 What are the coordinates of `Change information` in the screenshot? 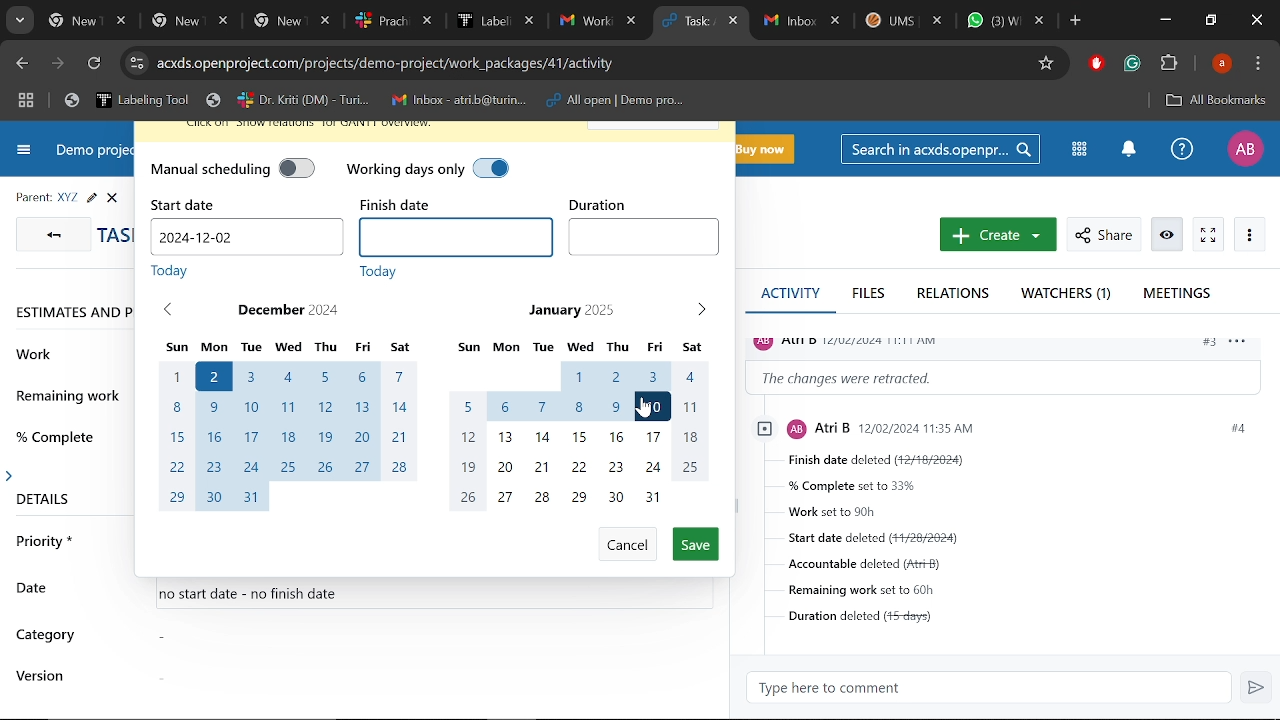 It's located at (1006, 377).